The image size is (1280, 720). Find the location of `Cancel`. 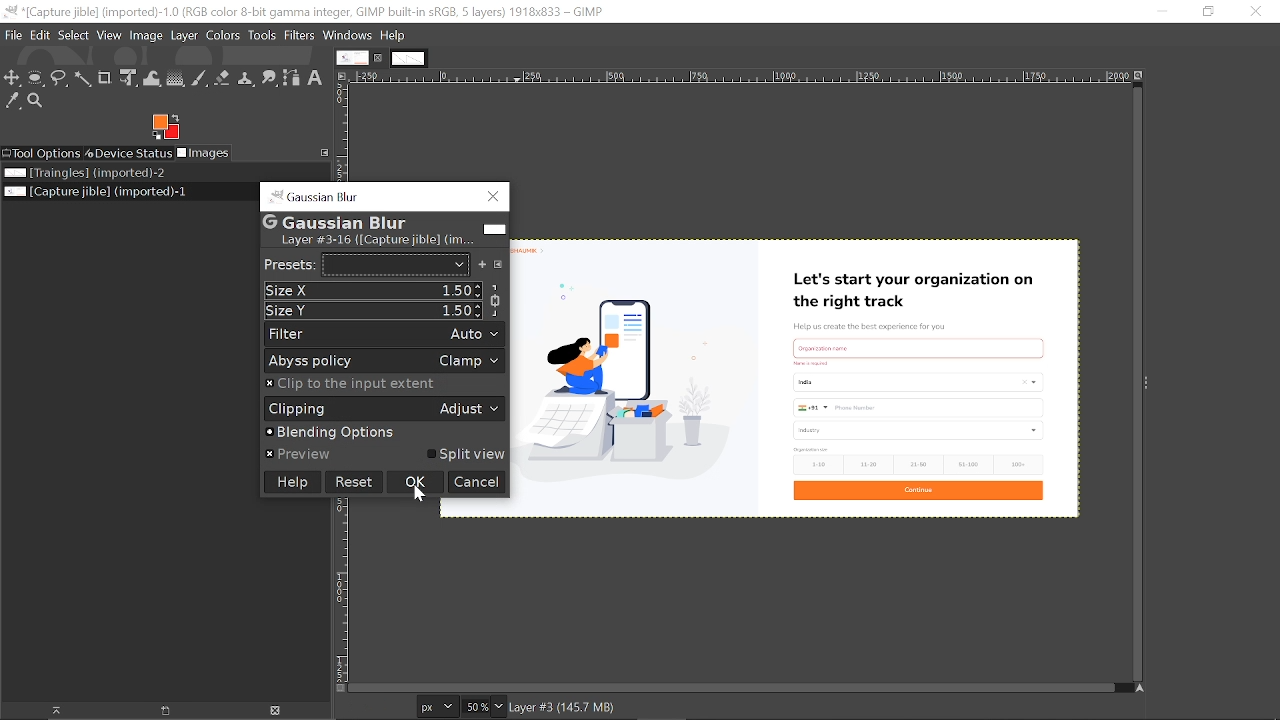

Cancel is located at coordinates (478, 483).